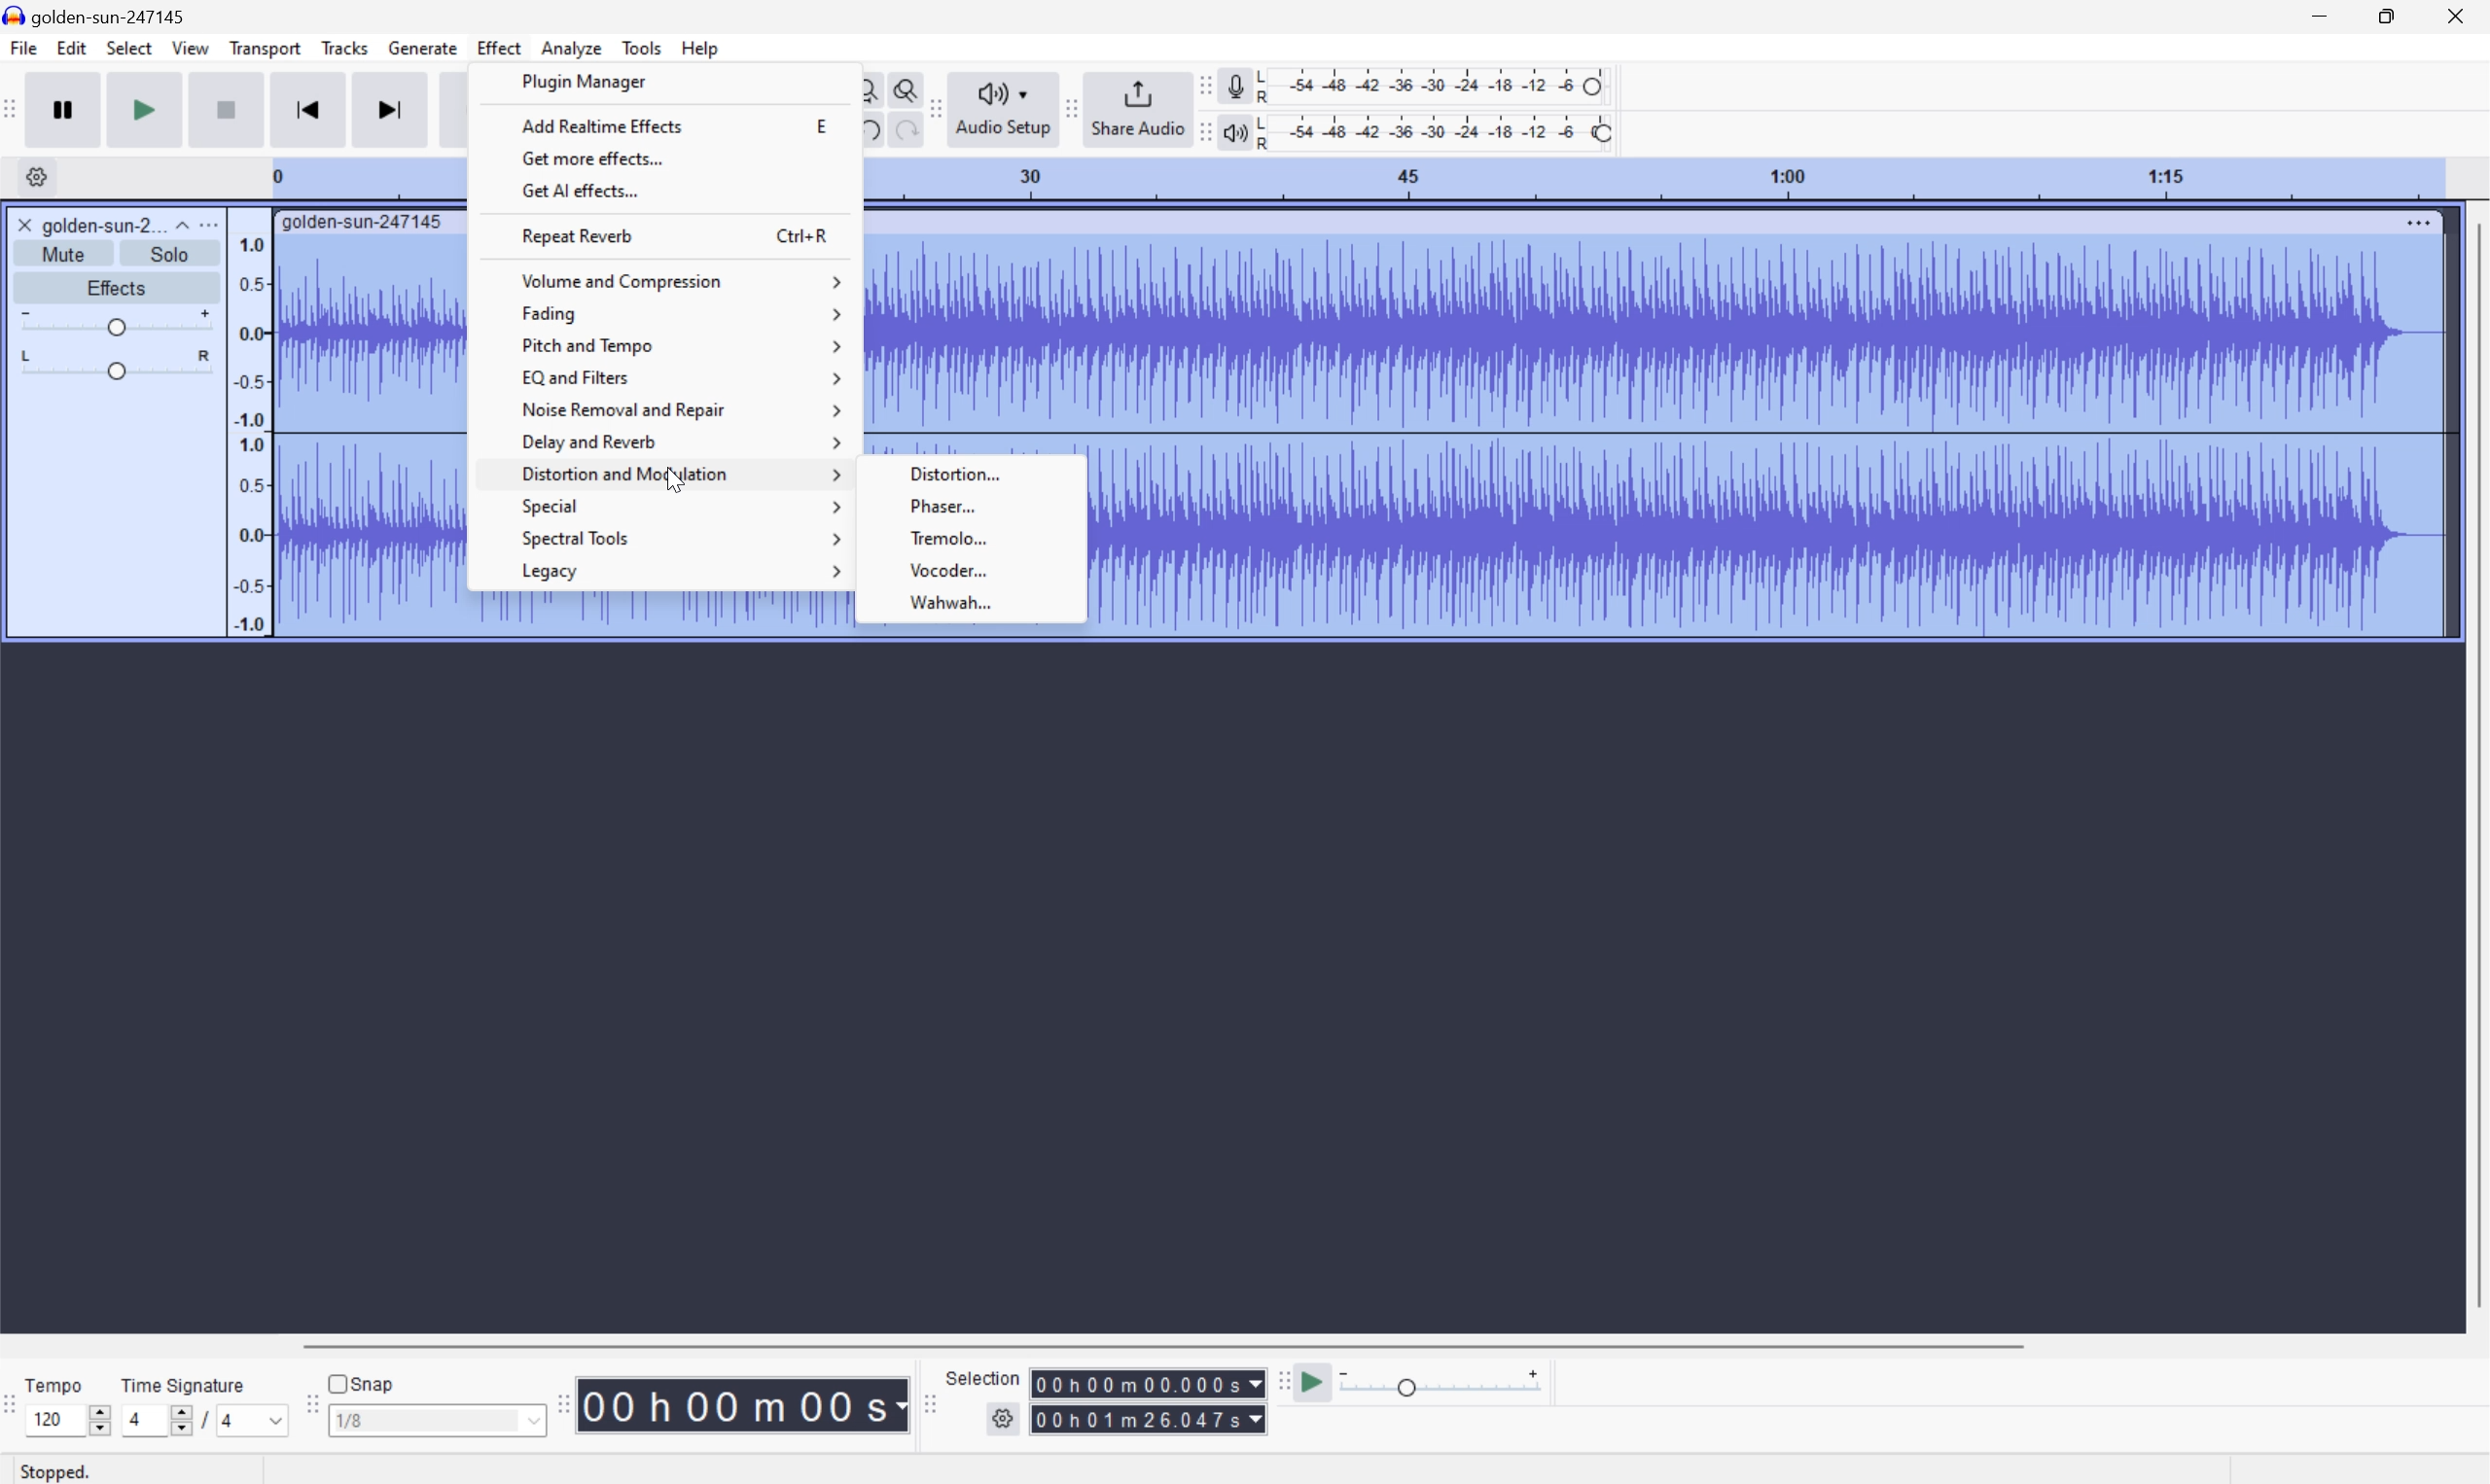  Describe the element at coordinates (744, 1403) in the screenshot. I see `Time` at that location.